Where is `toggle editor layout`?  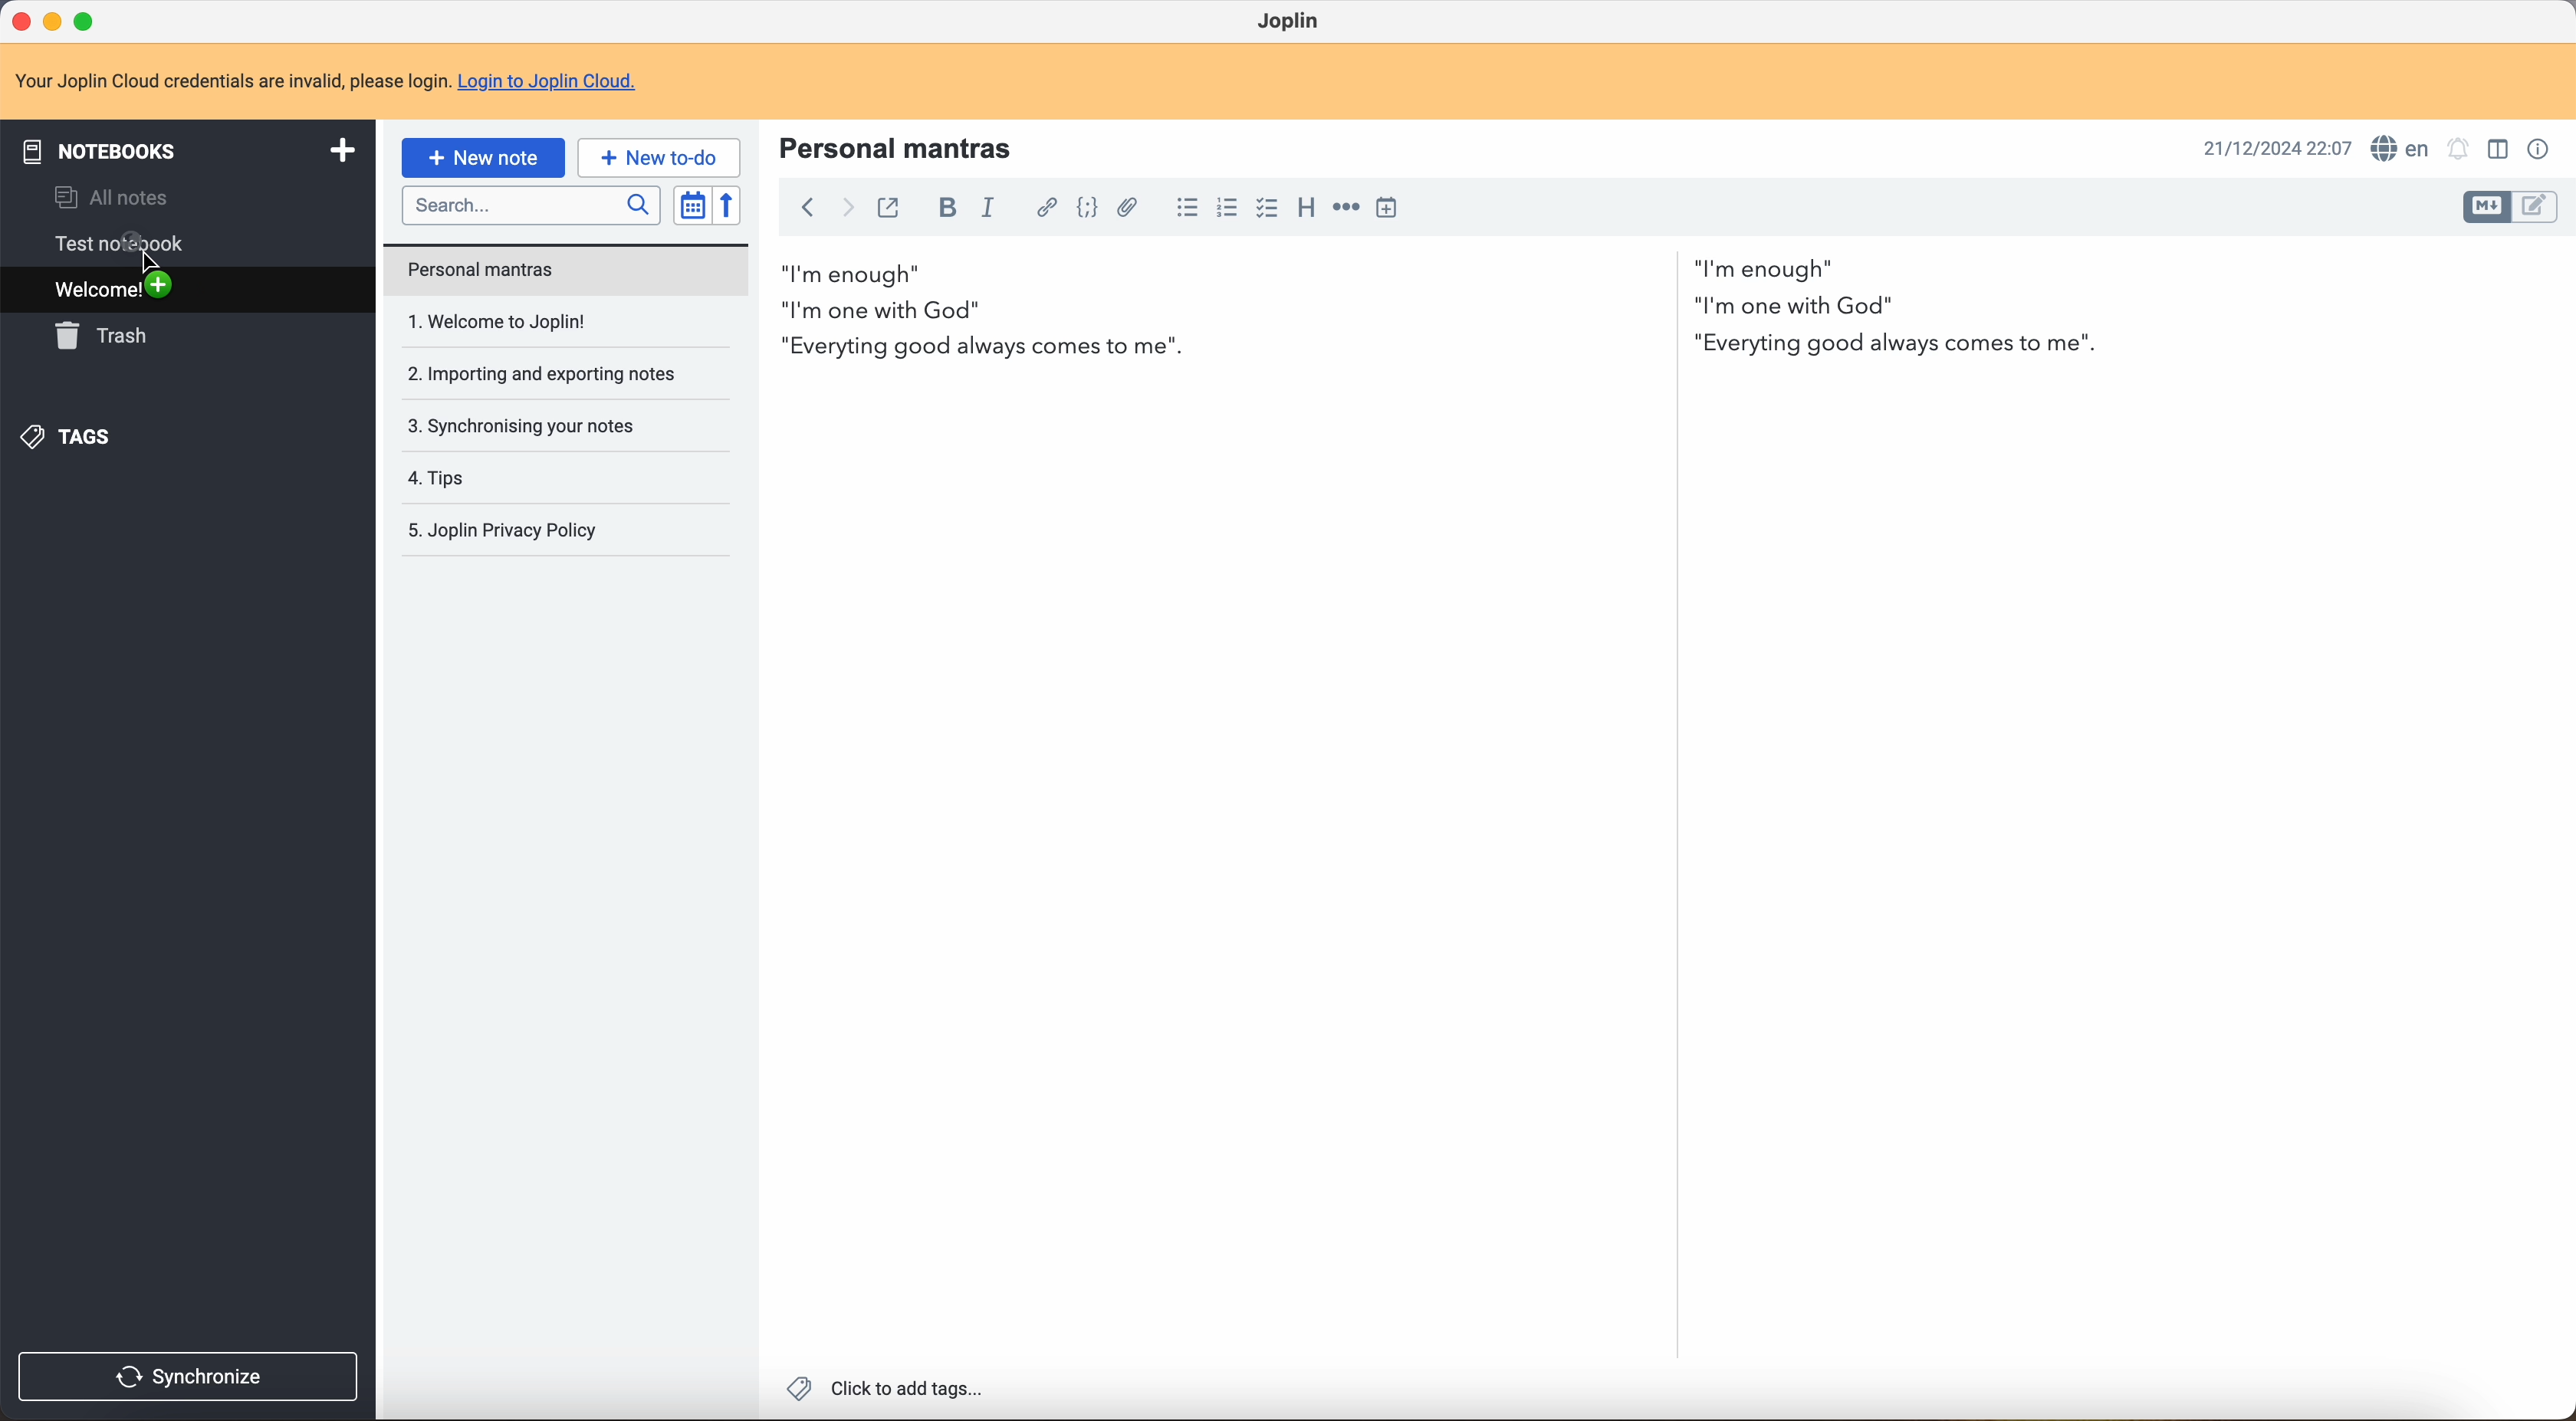
toggle editor layout is located at coordinates (2502, 148).